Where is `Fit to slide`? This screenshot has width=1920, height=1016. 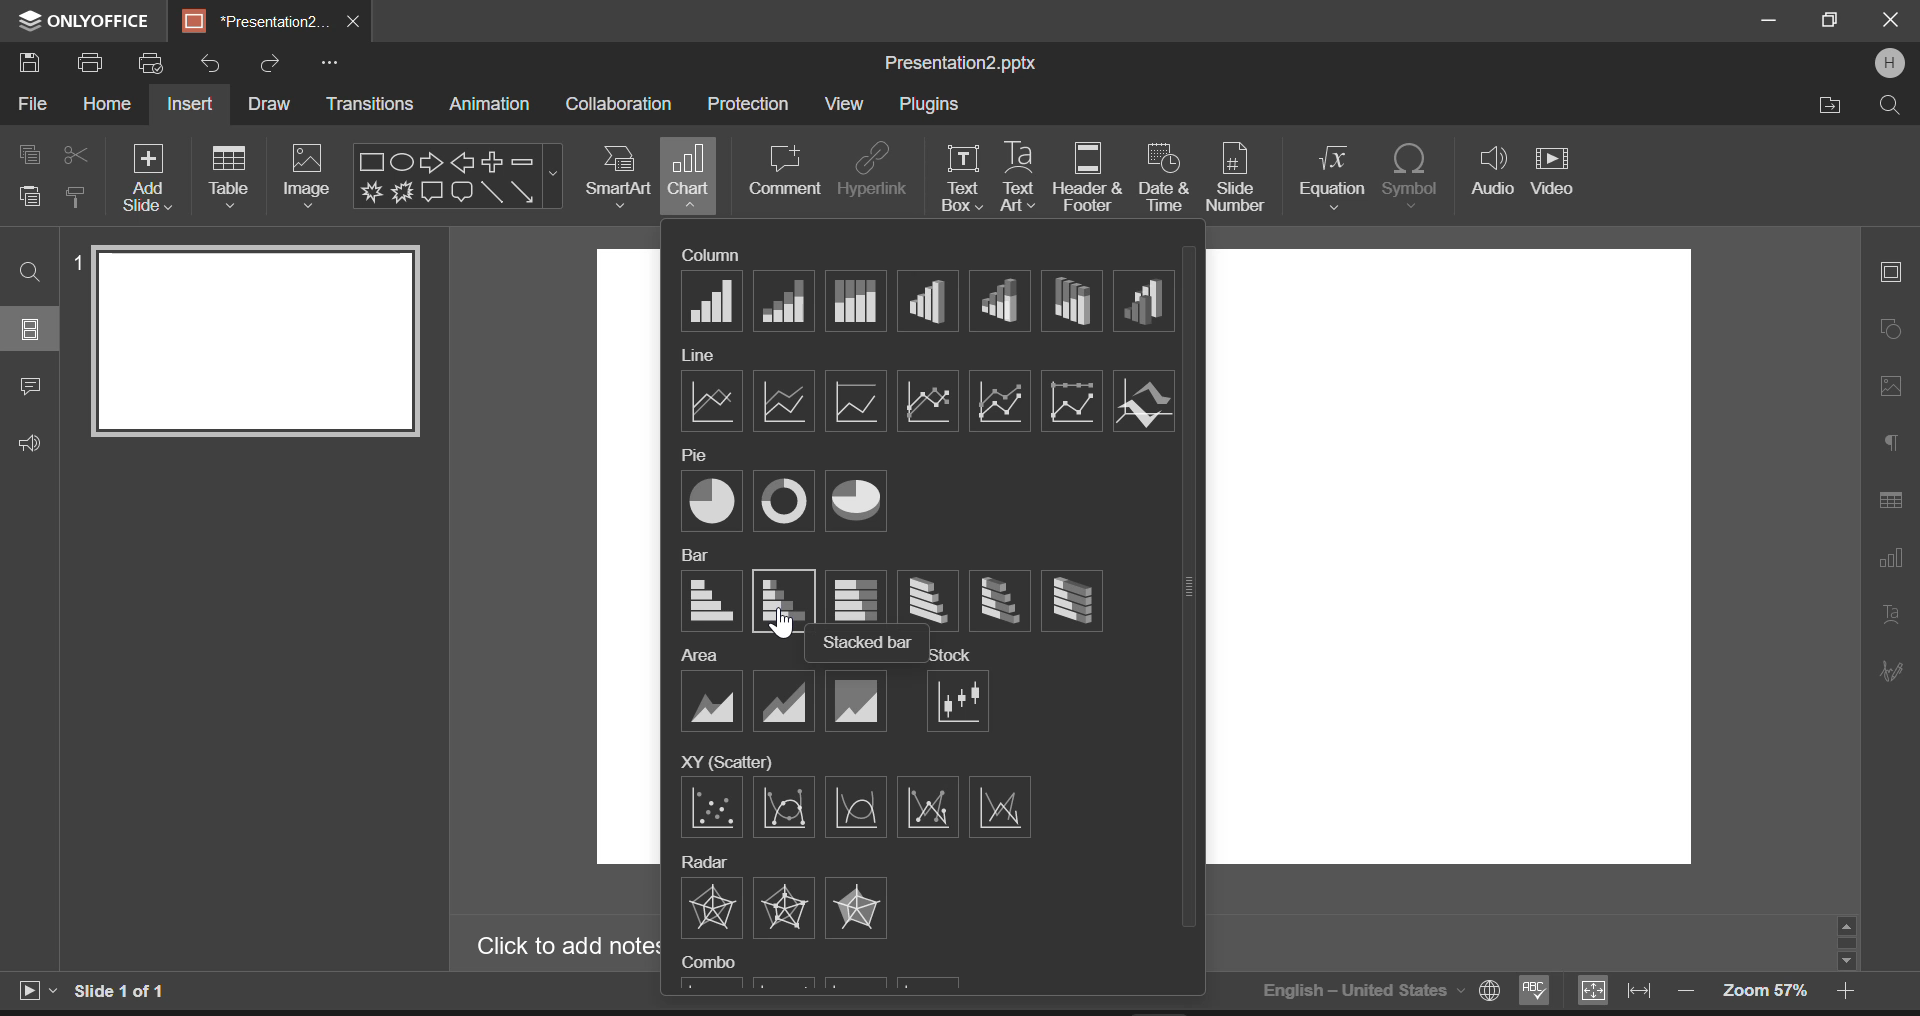 Fit to slide is located at coordinates (1591, 991).